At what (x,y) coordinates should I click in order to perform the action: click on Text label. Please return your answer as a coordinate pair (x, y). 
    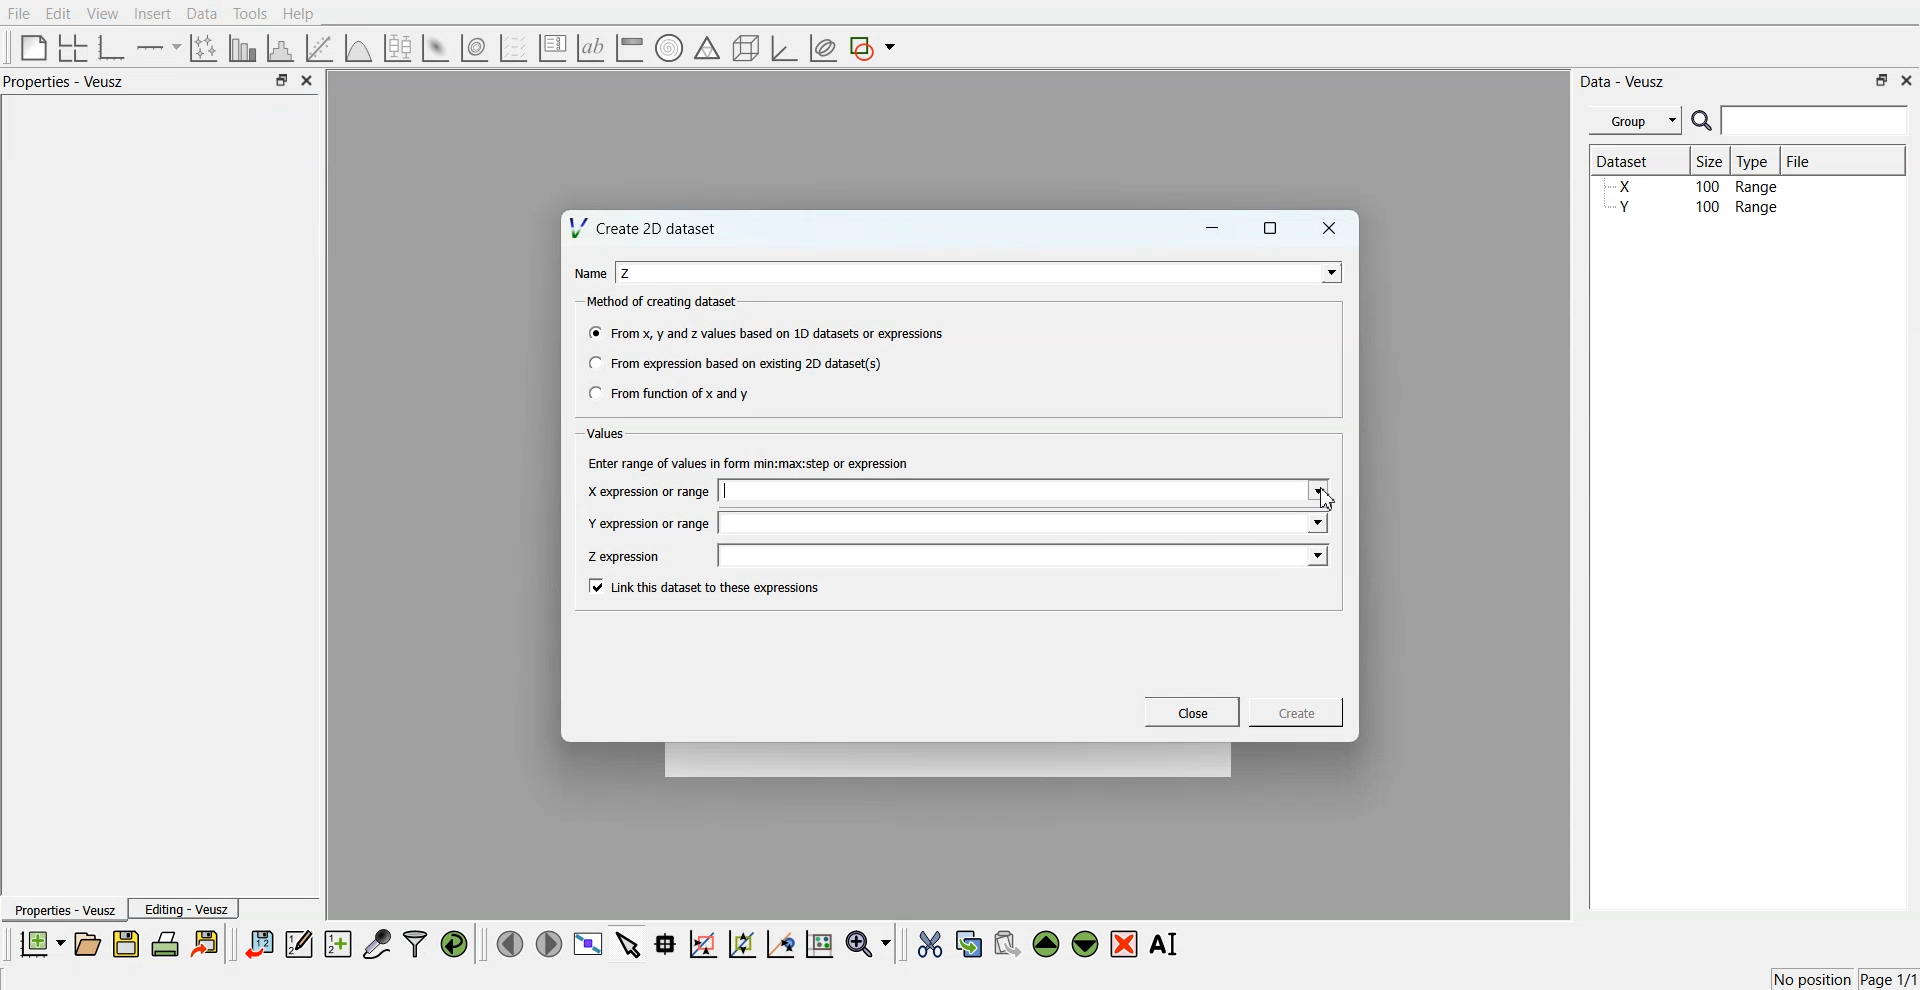
    Looking at the image, I should click on (591, 48).